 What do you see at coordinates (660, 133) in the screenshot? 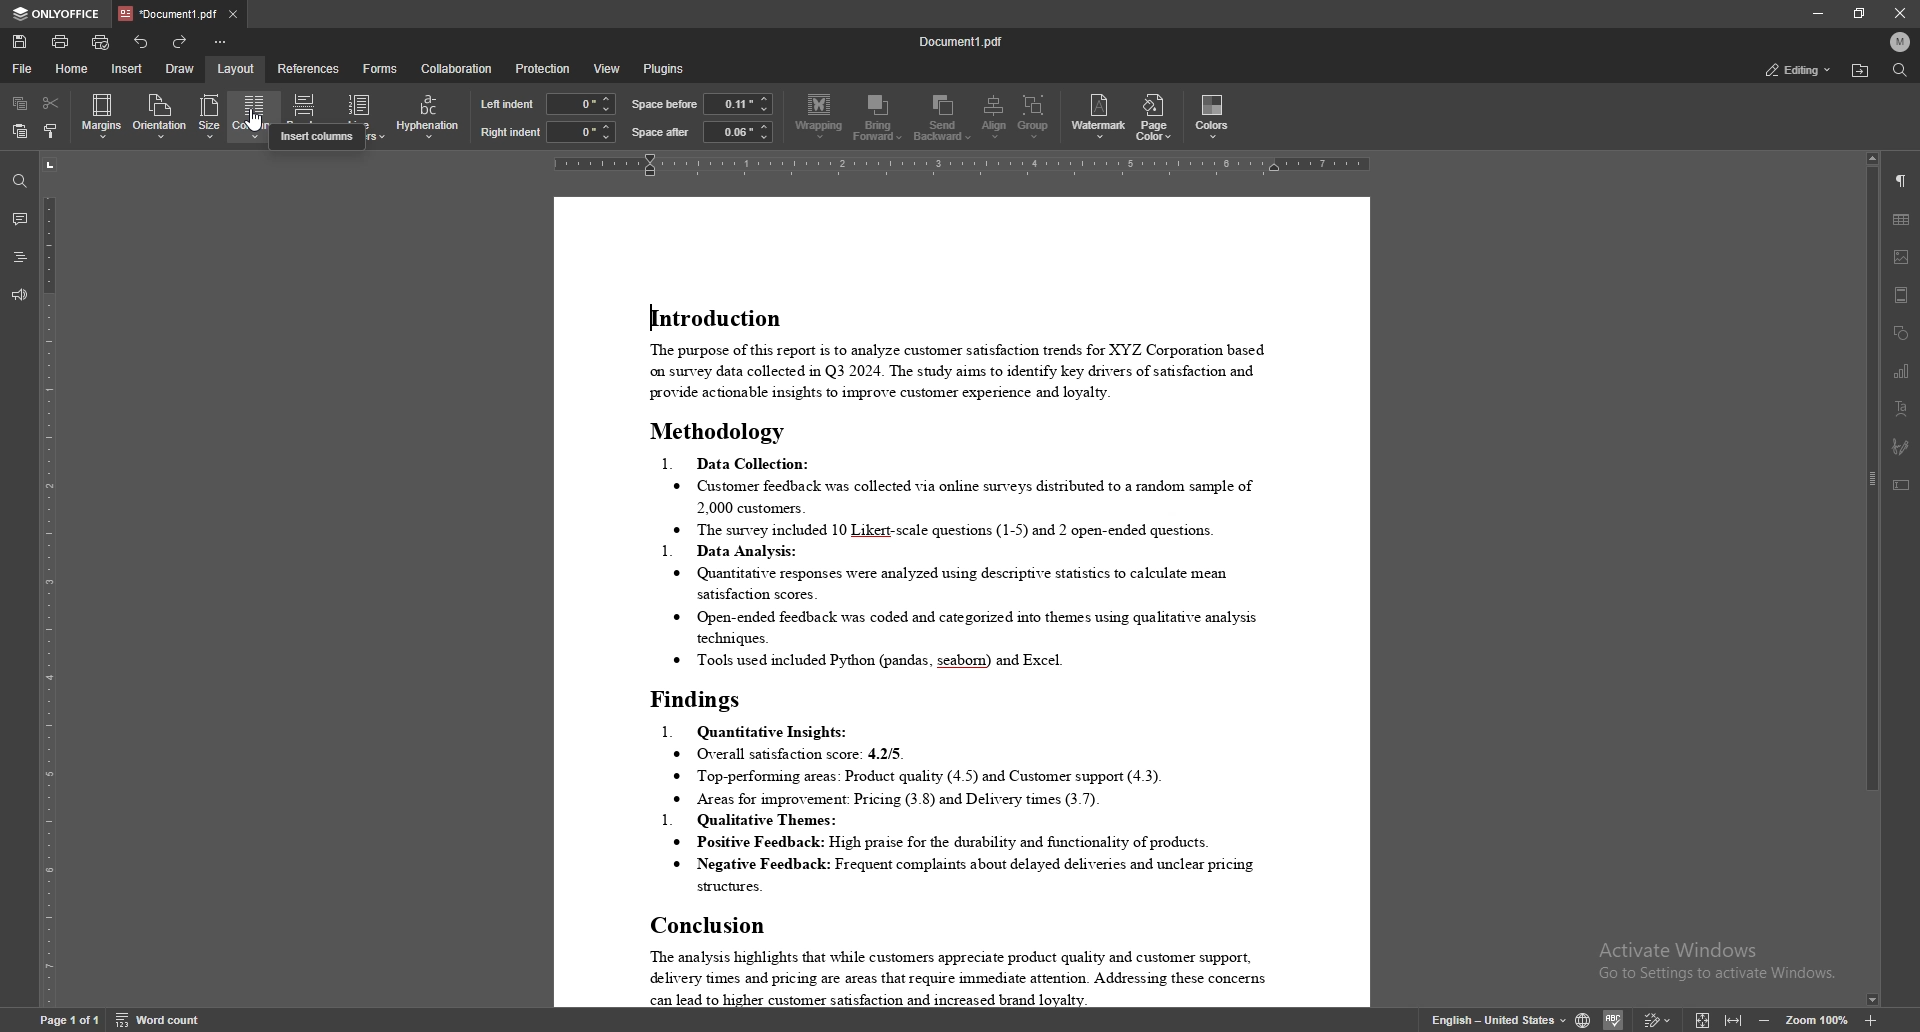
I see `space after` at bounding box center [660, 133].